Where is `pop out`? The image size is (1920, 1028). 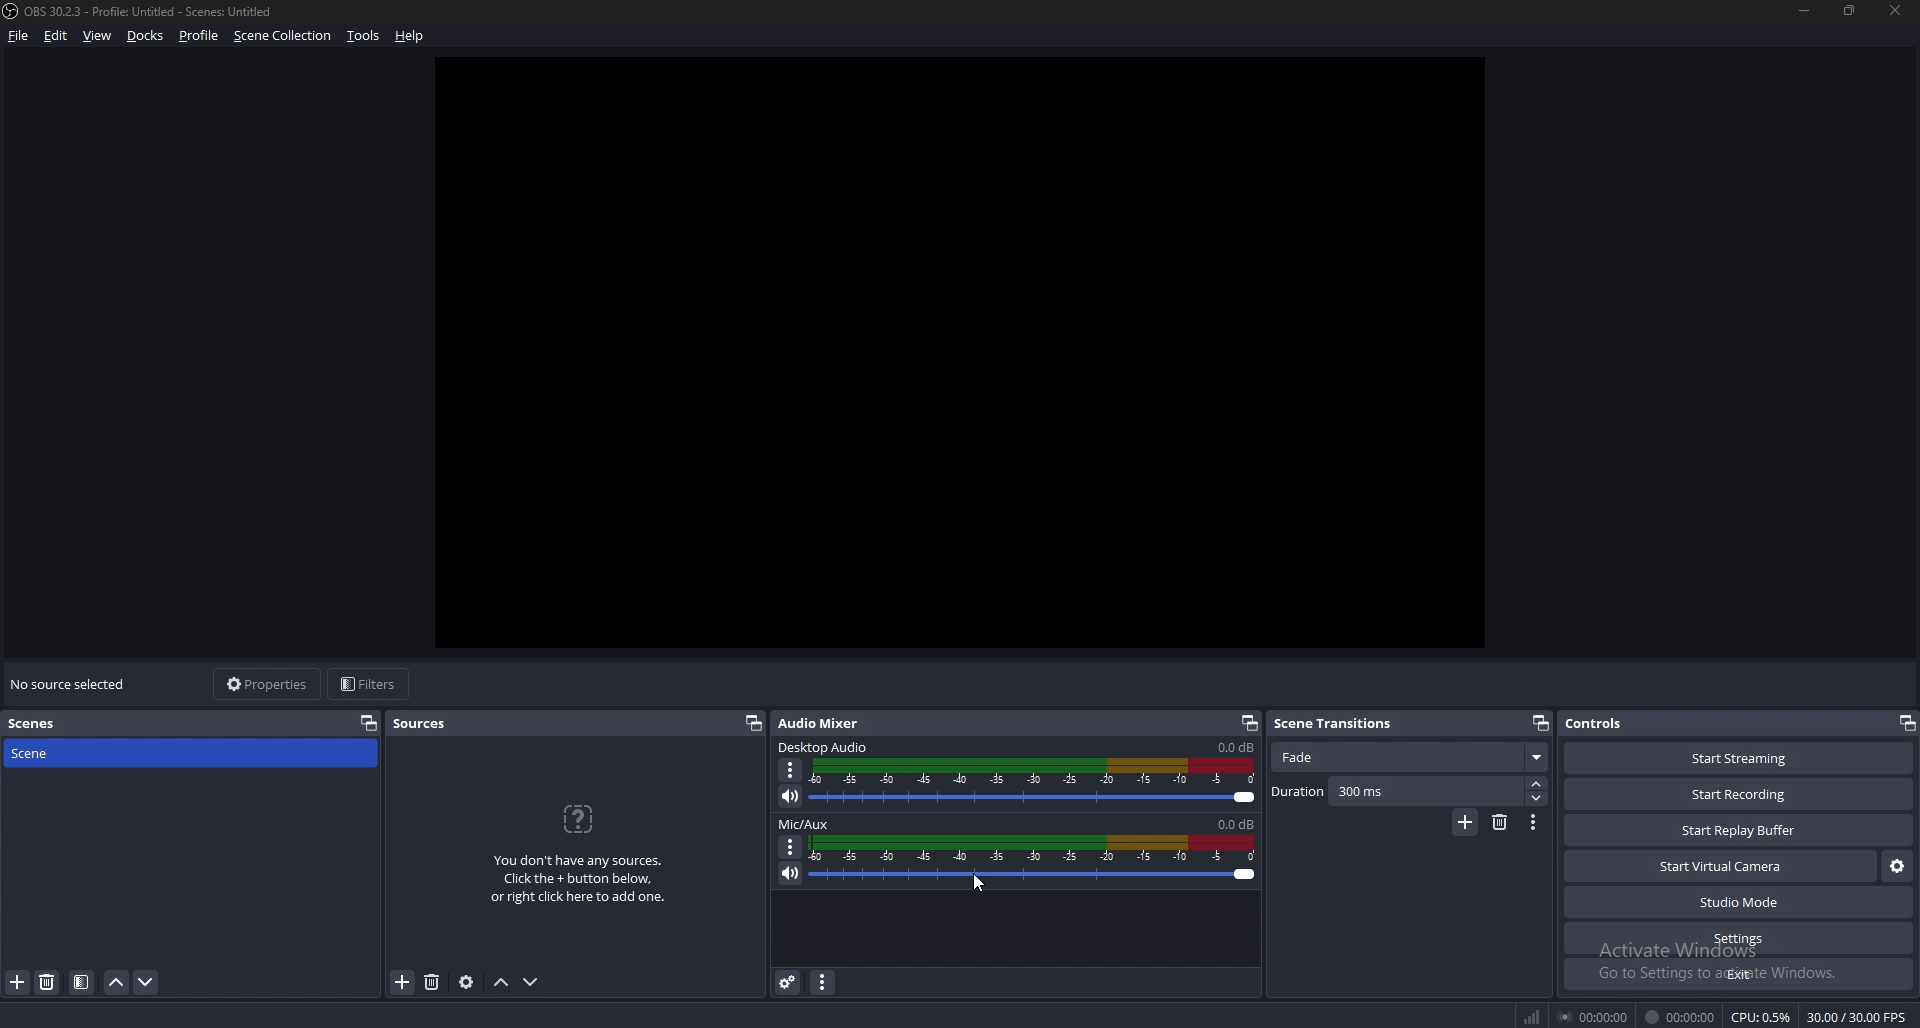
pop out is located at coordinates (1249, 723).